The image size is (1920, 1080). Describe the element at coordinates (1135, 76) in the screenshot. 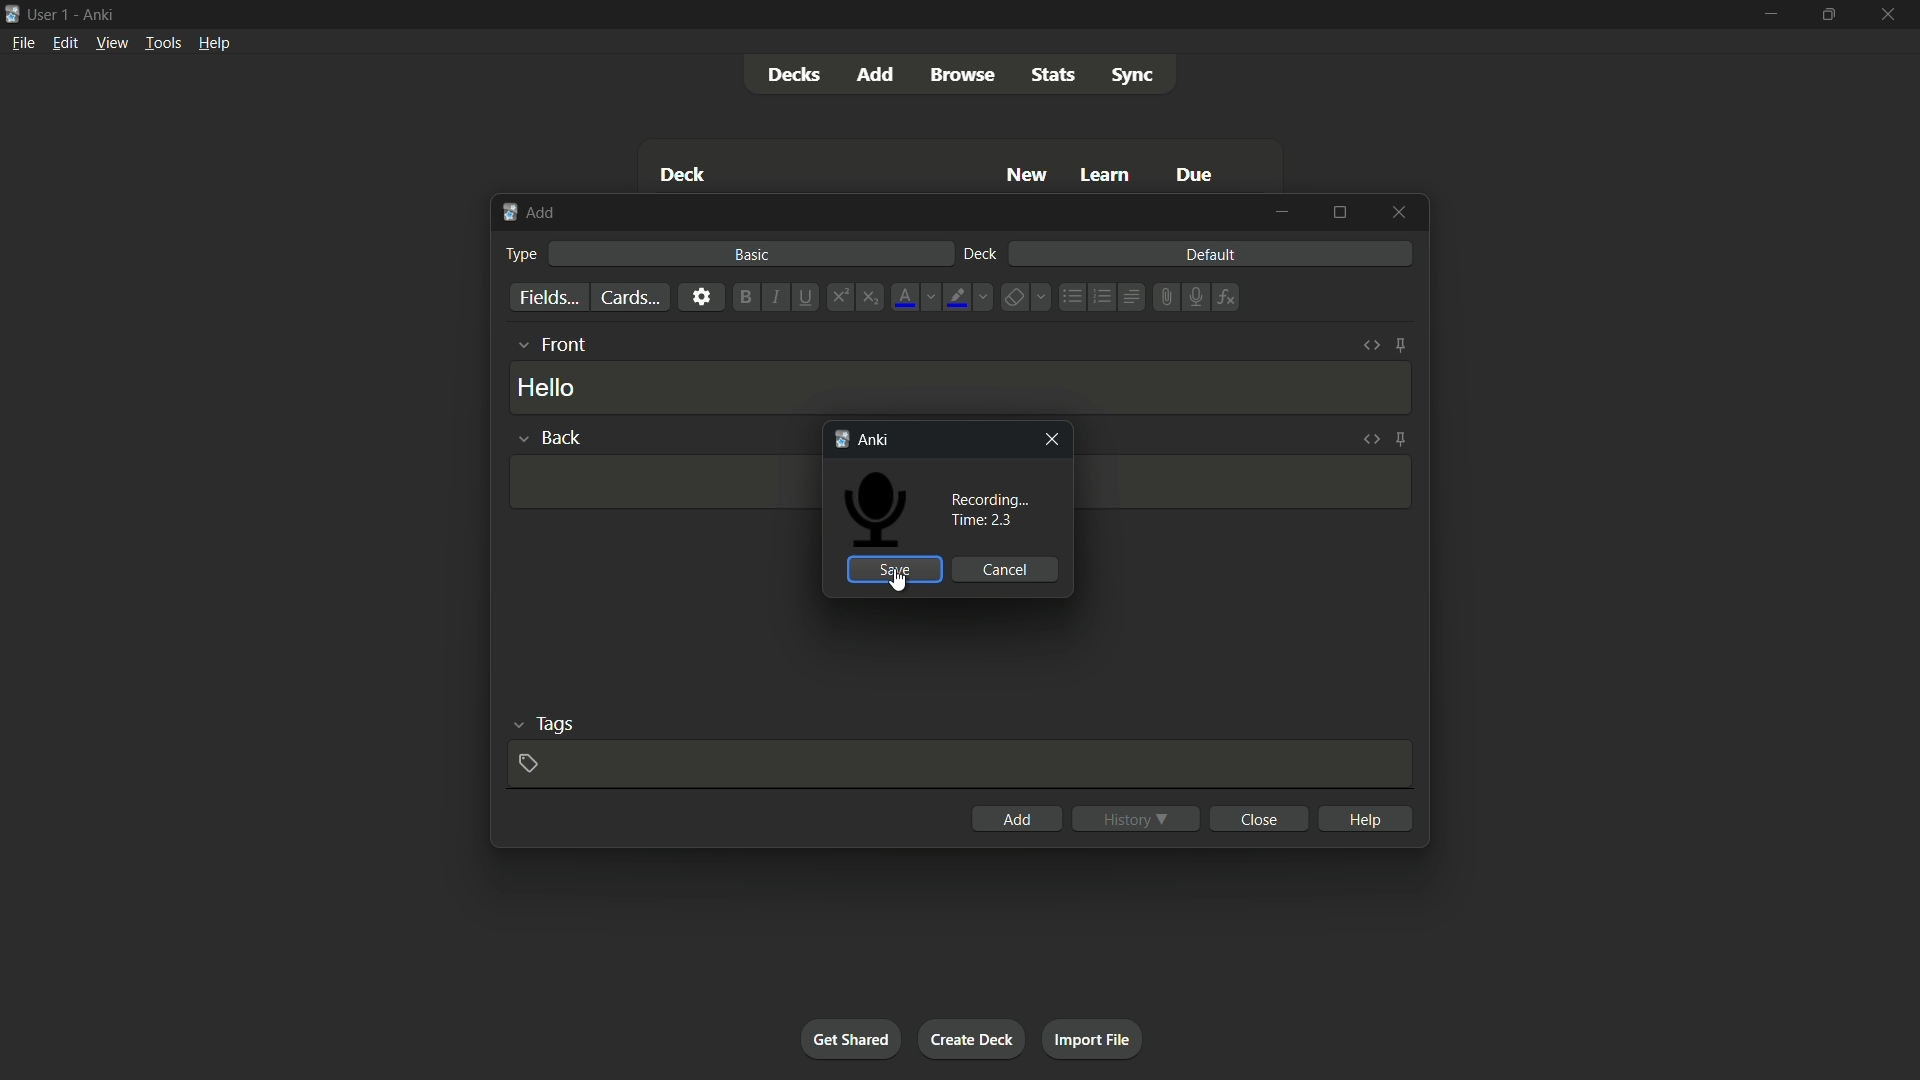

I see `sync` at that location.